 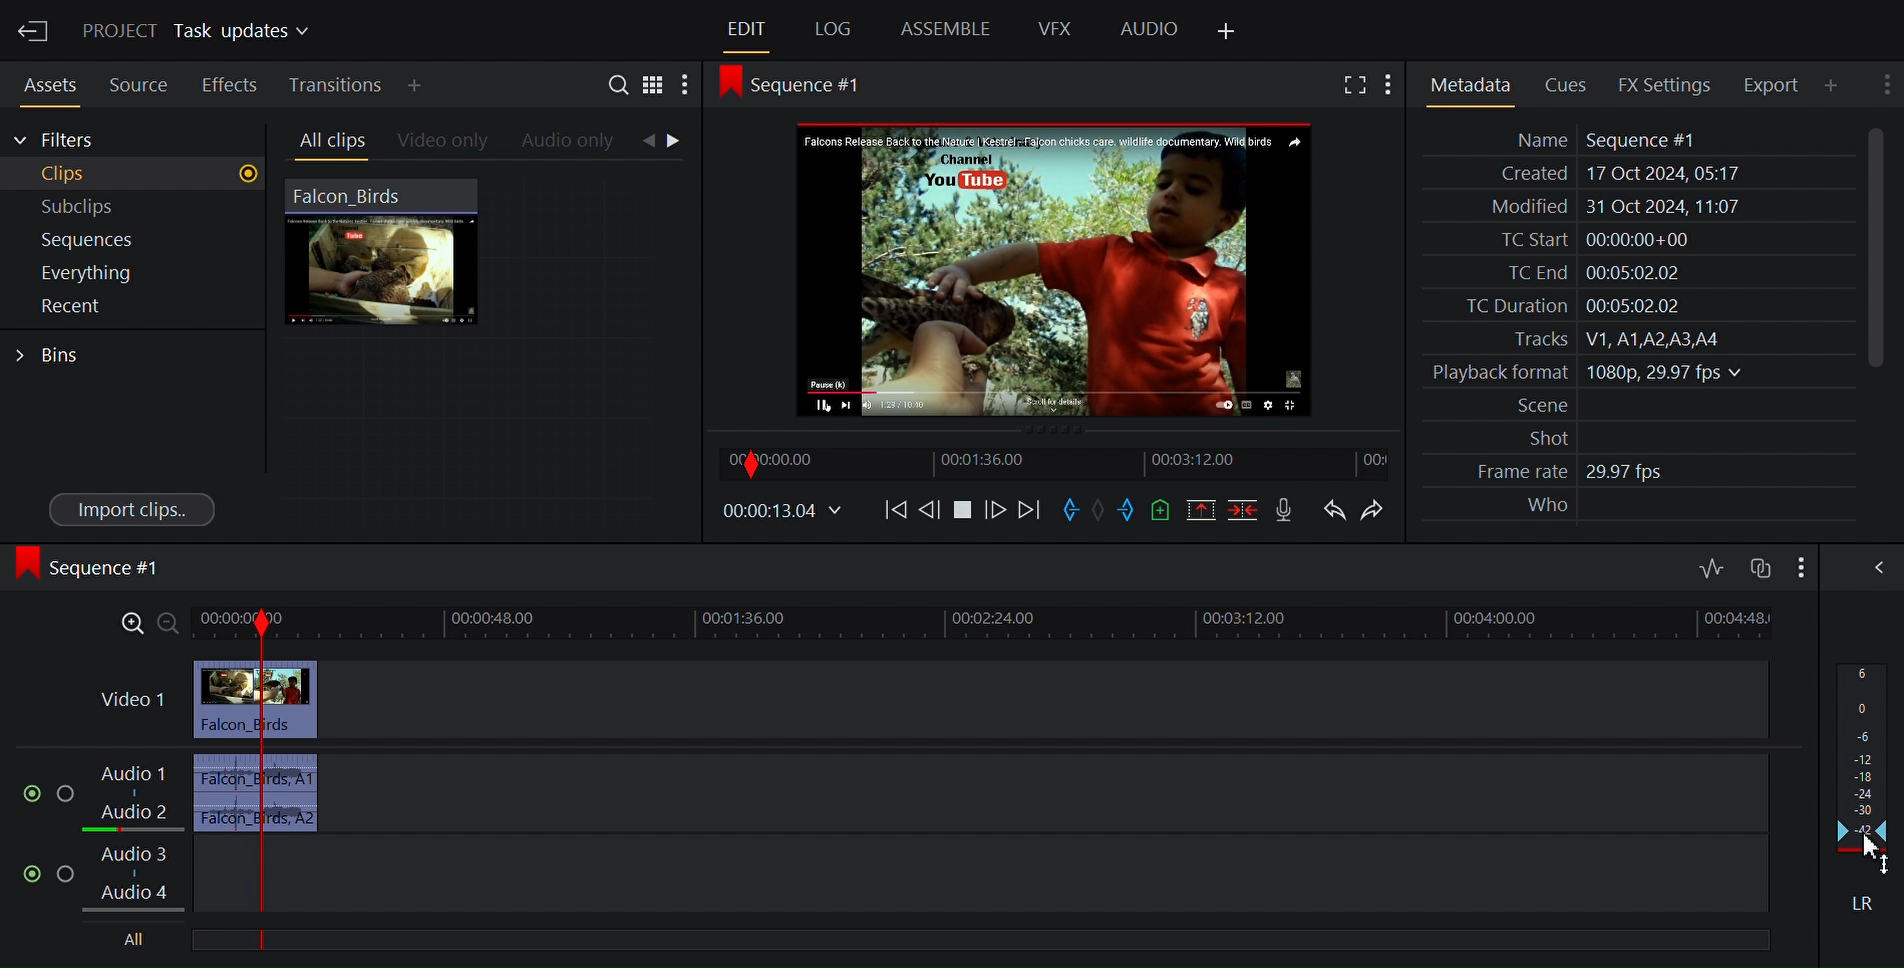 I want to click on Shot, so click(x=1536, y=438).